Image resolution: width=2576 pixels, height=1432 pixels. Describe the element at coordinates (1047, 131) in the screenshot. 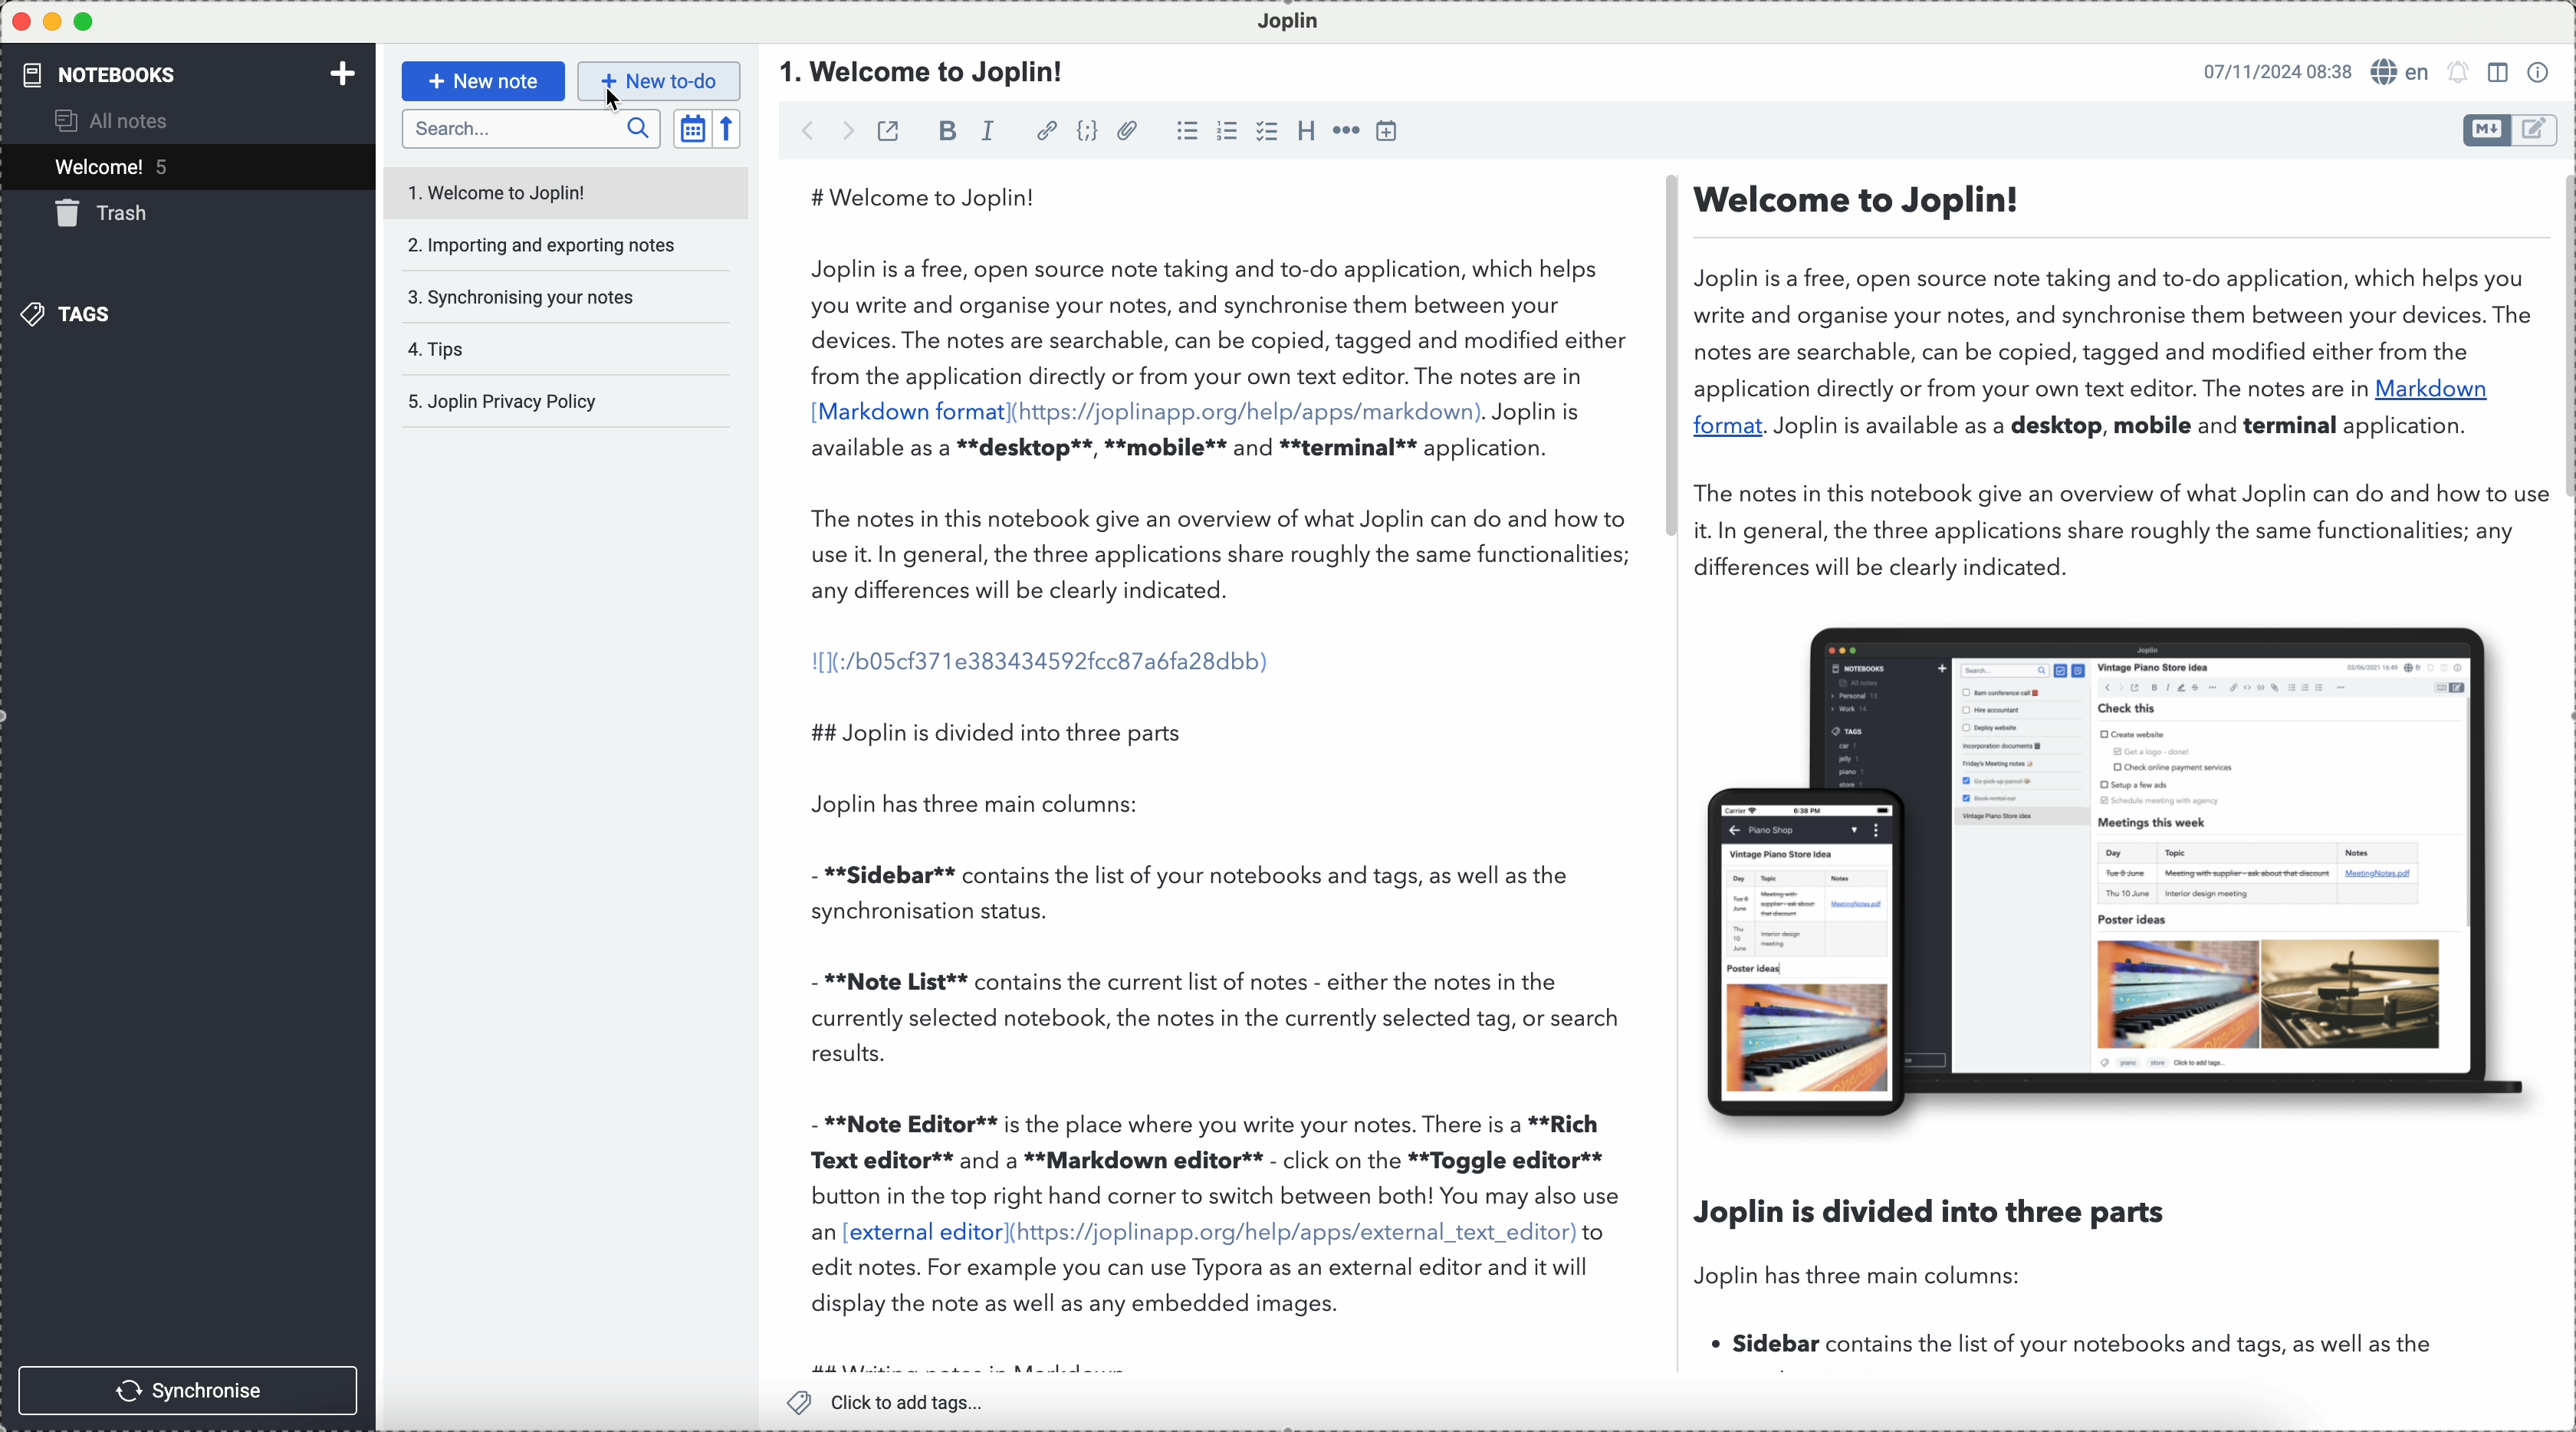

I see `hyperlink` at that location.